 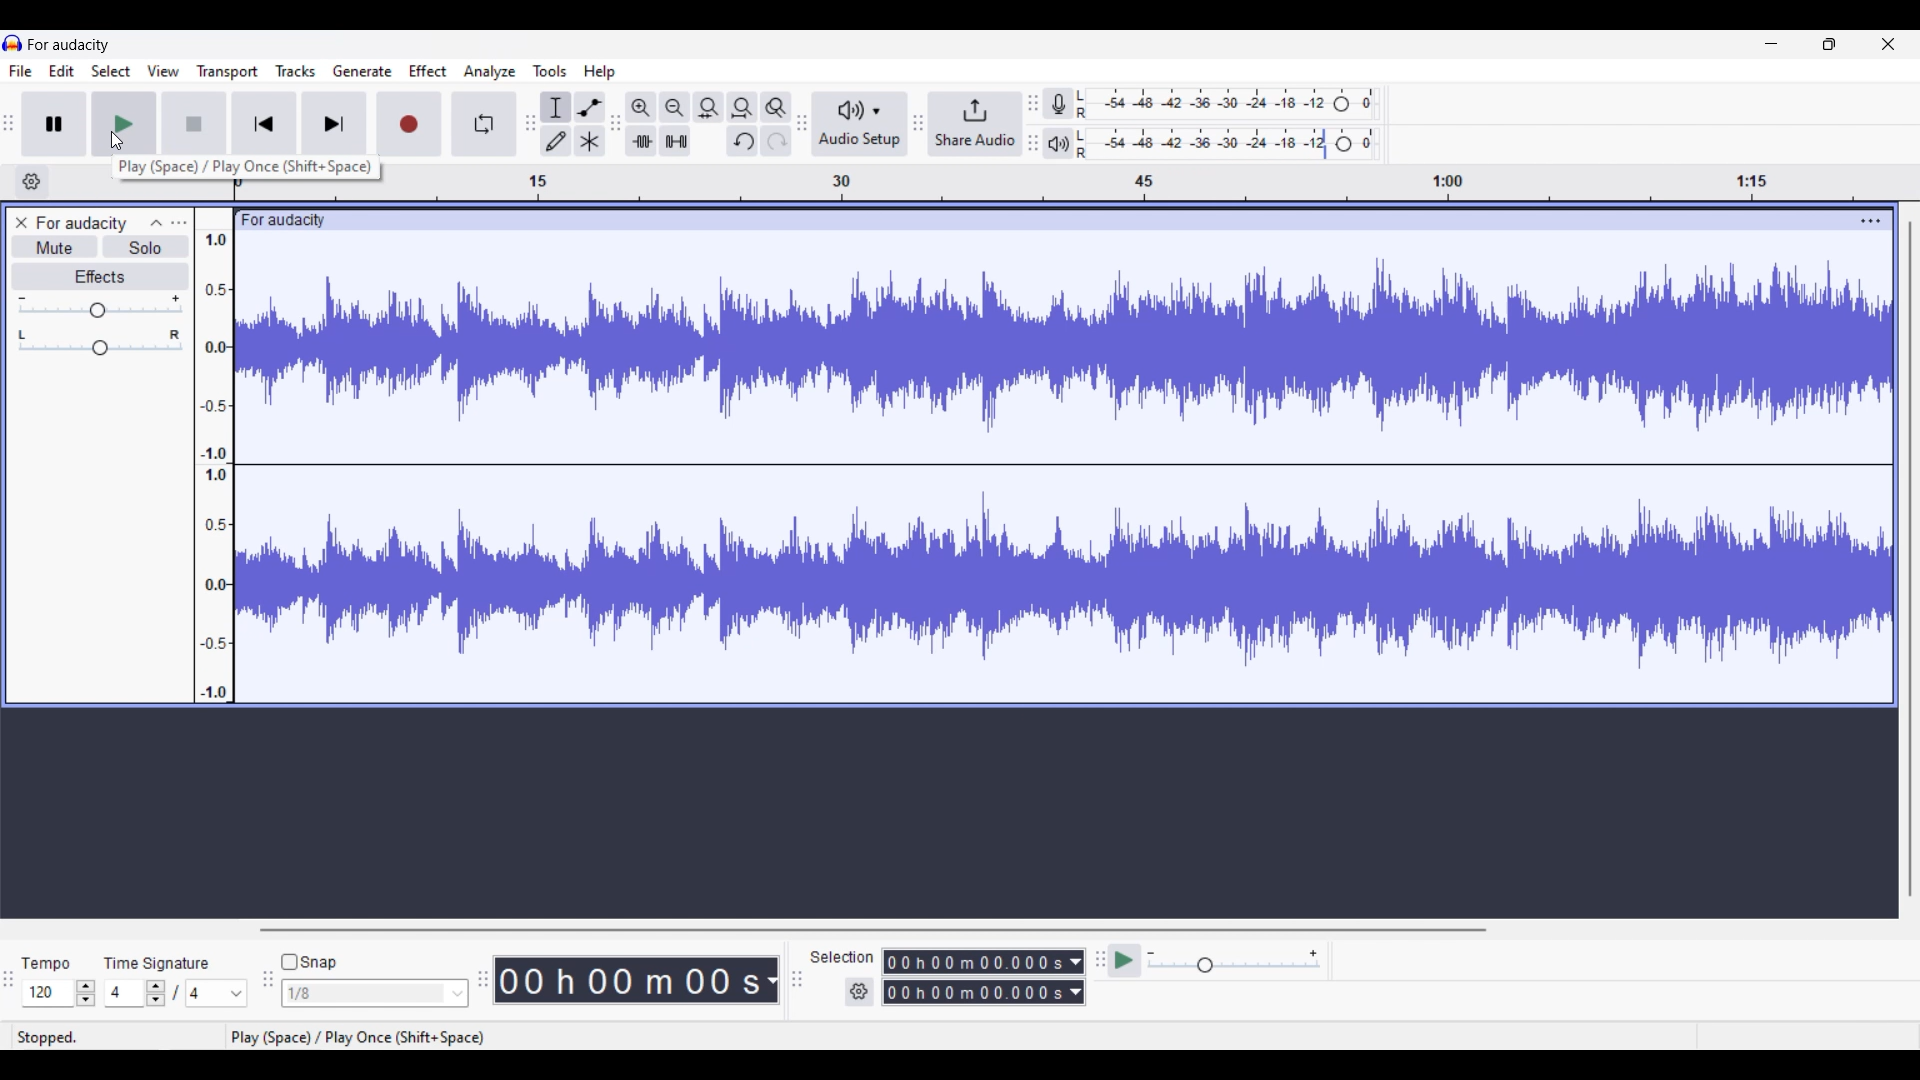 I want to click on Skip/Select to end, so click(x=334, y=124).